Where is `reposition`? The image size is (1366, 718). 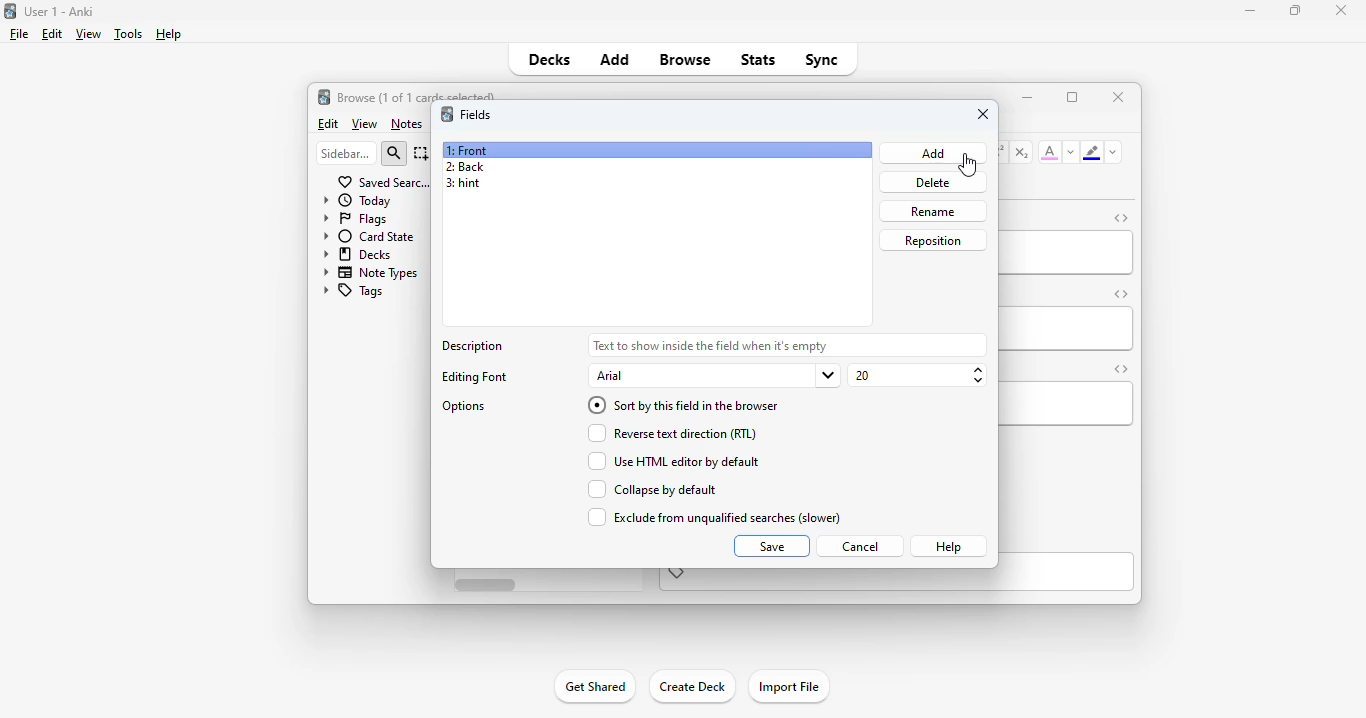
reposition is located at coordinates (934, 241).